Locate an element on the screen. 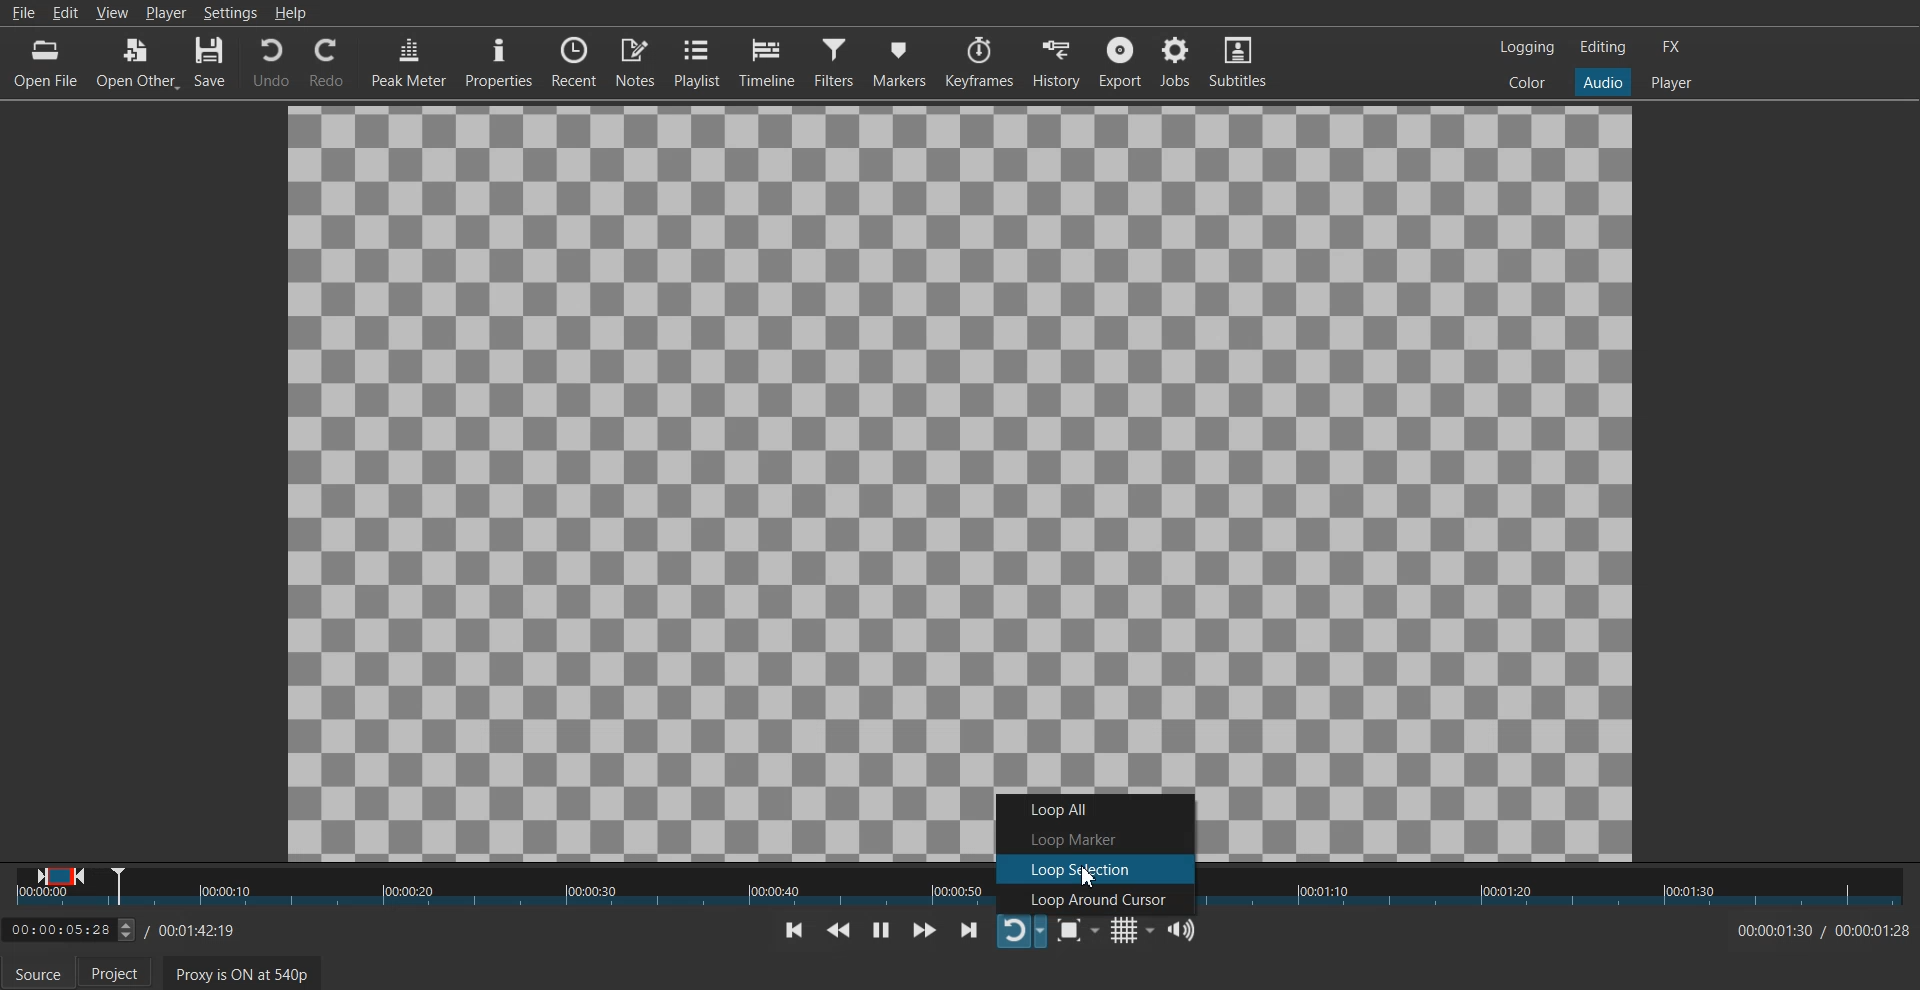  Time is located at coordinates (1816, 931).